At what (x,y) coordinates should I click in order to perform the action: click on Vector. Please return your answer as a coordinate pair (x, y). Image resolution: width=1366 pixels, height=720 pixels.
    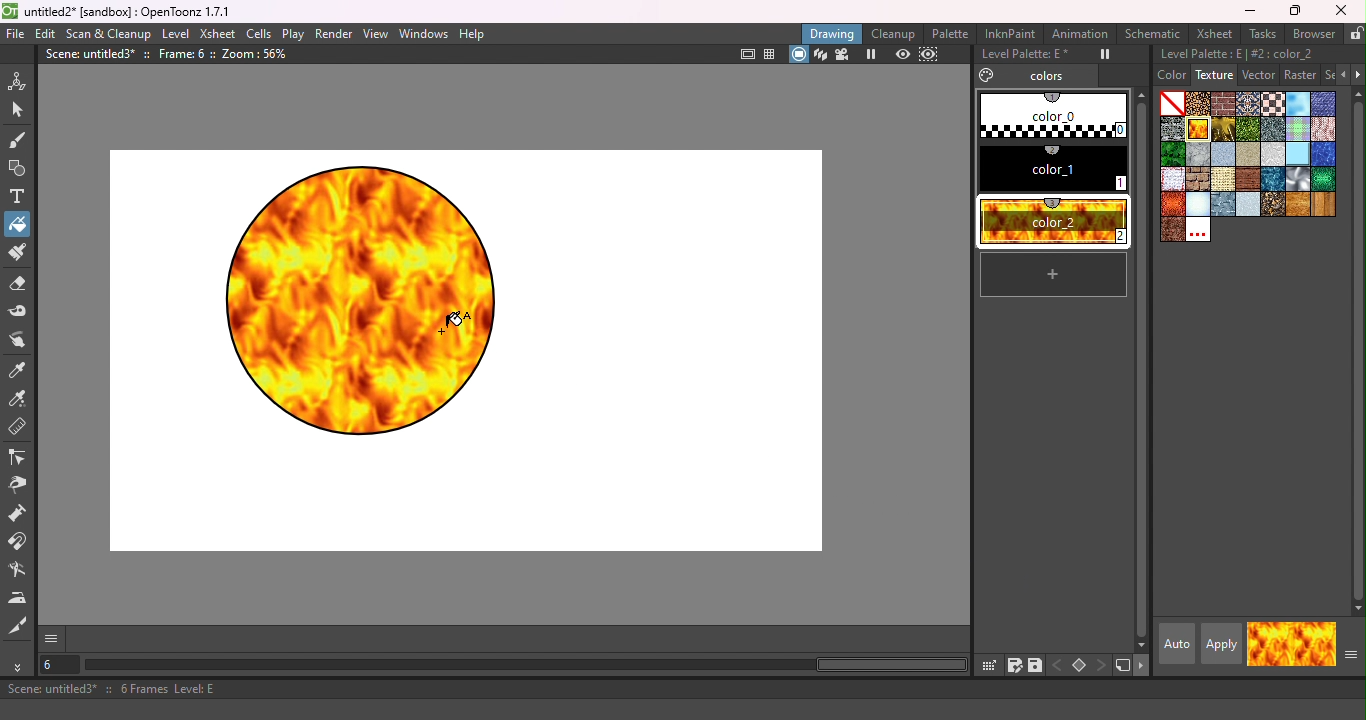
    Looking at the image, I should click on (1259, 75).